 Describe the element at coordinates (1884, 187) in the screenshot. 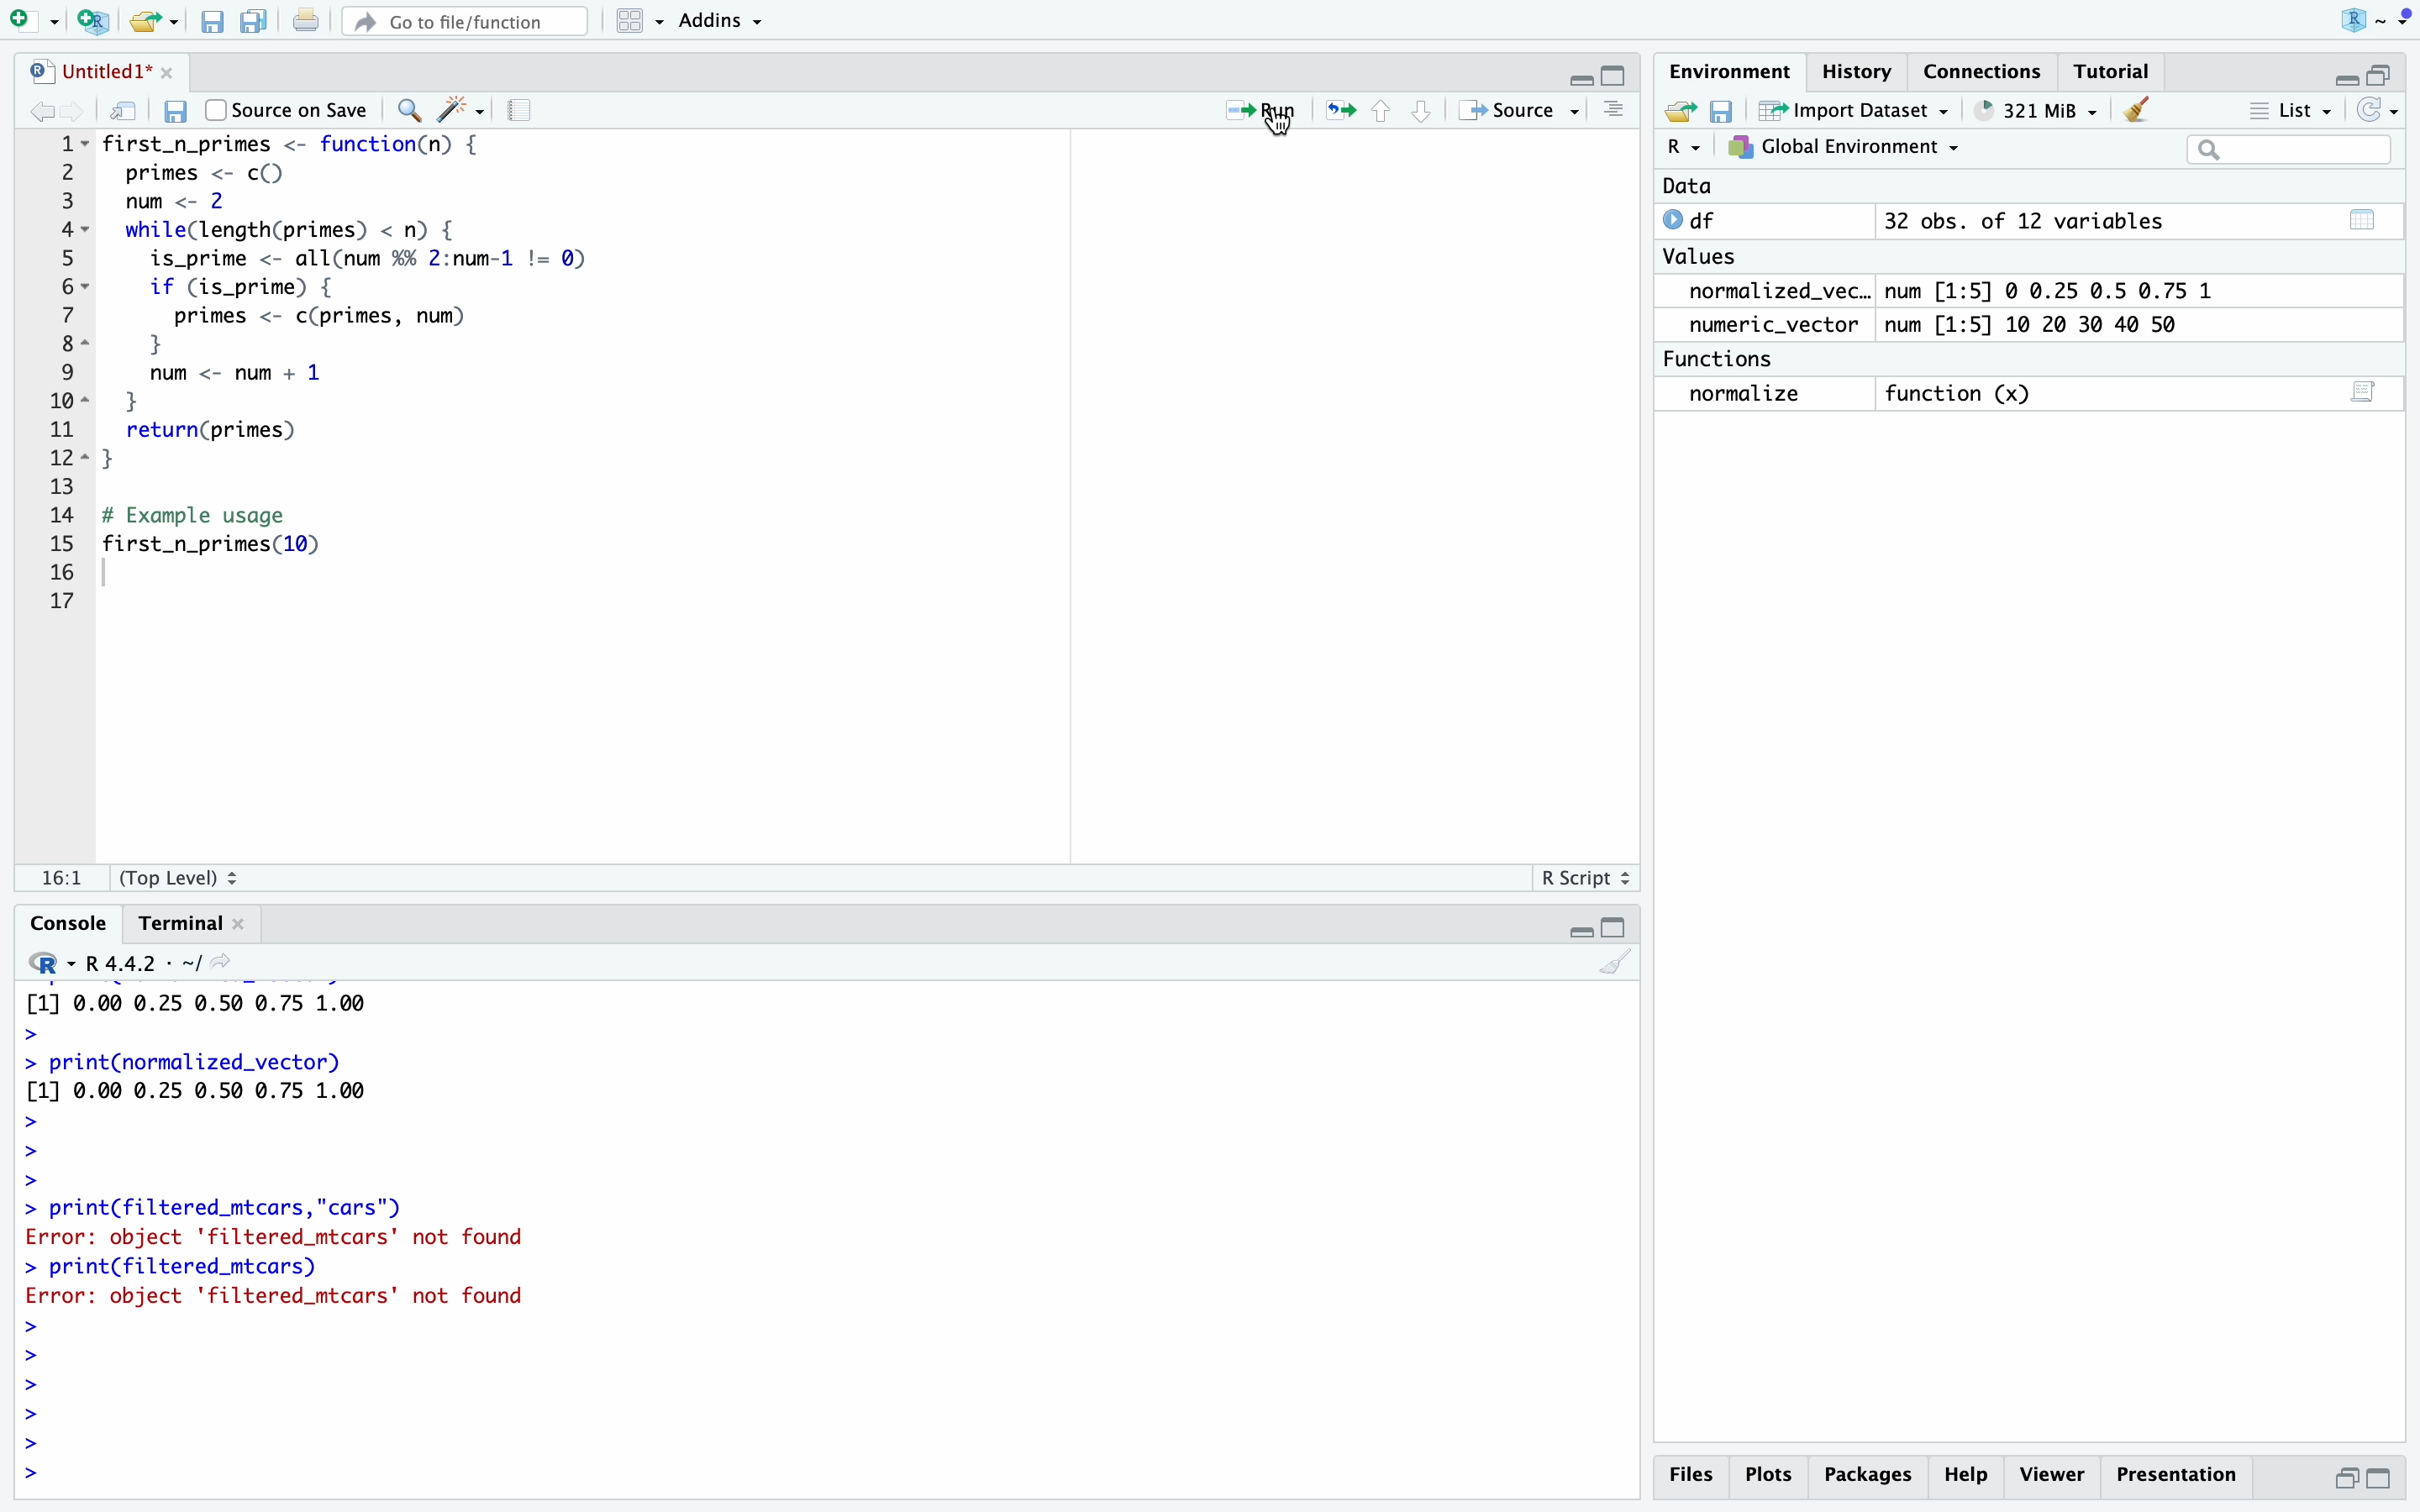

I see `Data` at that location.